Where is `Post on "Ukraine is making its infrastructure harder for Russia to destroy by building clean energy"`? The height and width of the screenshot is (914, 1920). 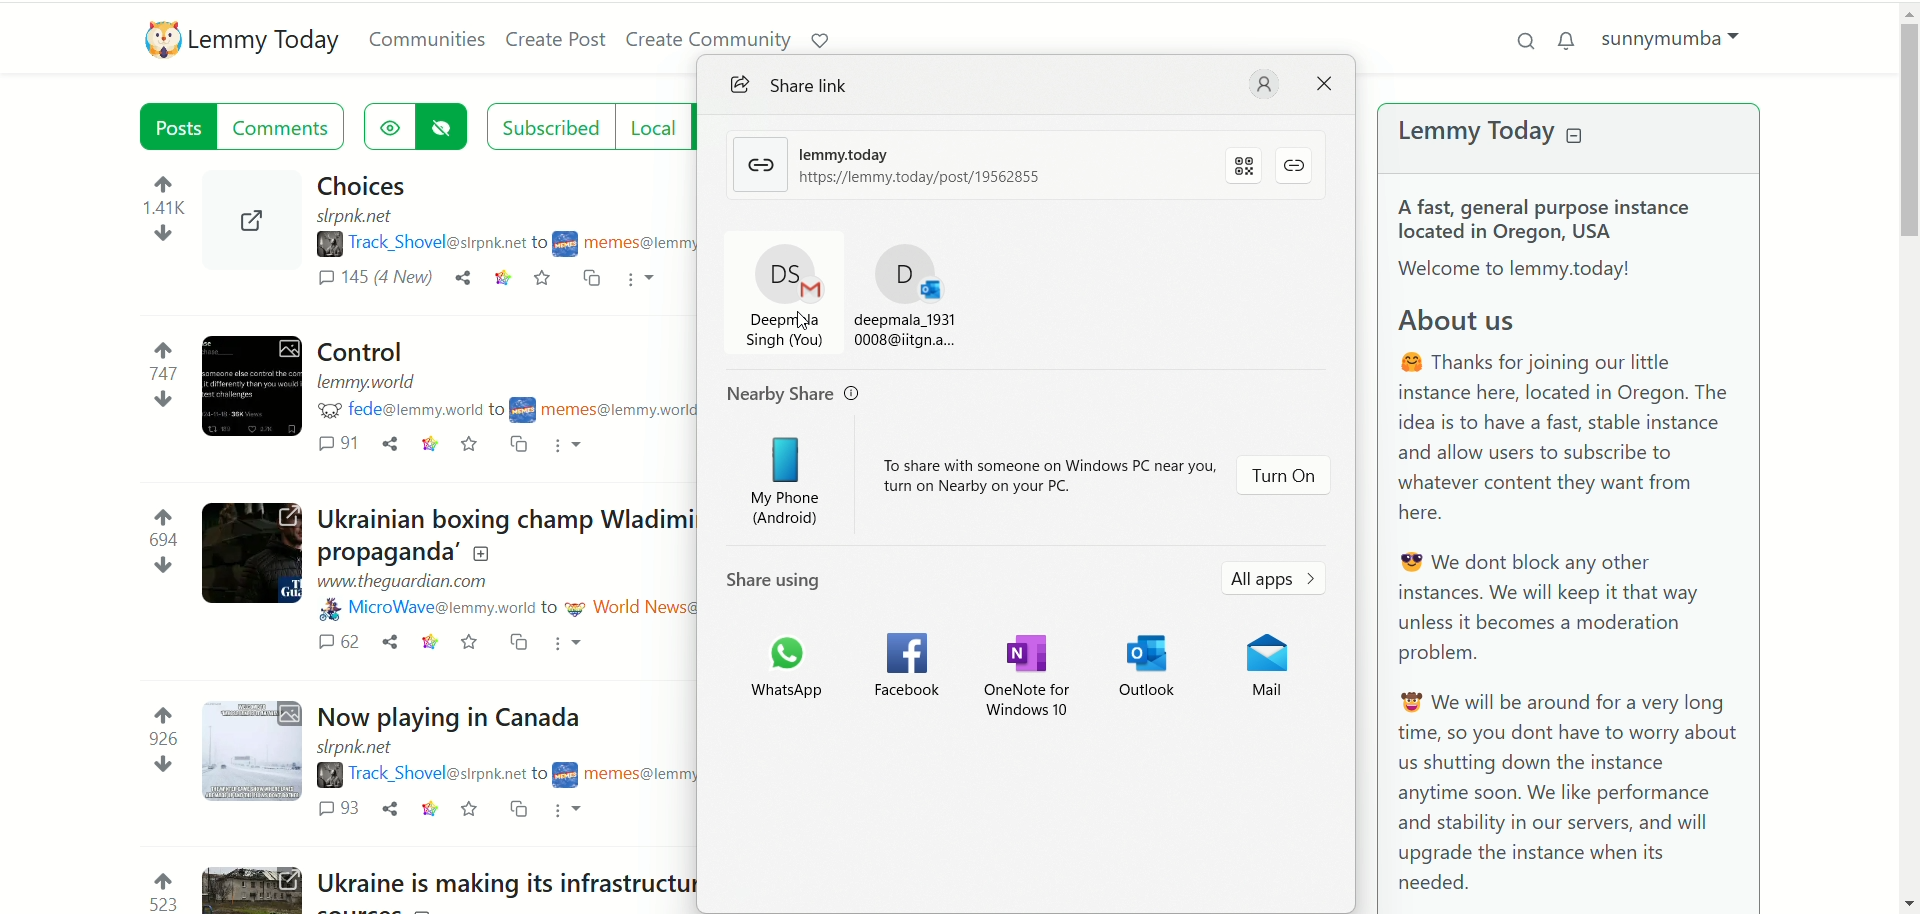 Post on "Ukraine is making its infrastructure harder for Russia to destroy by building clean energy" is located at coordinates (821, 881).